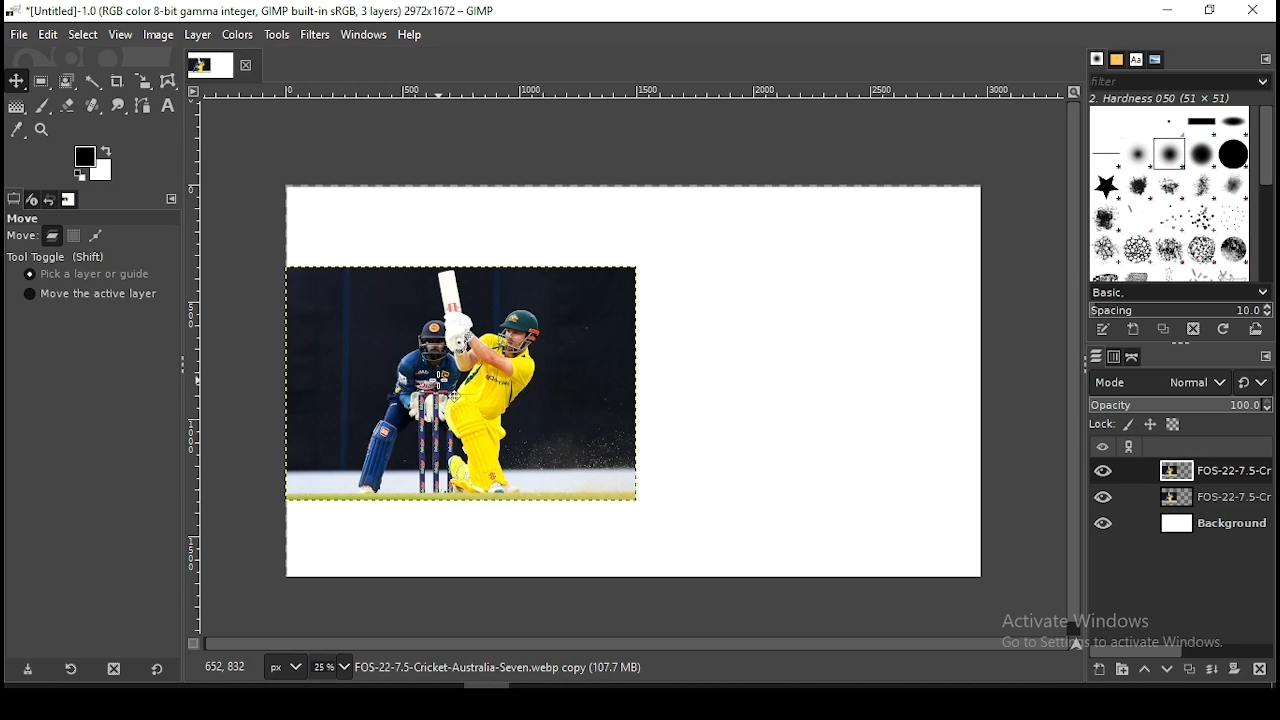 The width and height of the screenshot is (1280, 720). I want to click on move, so click(22, 238).